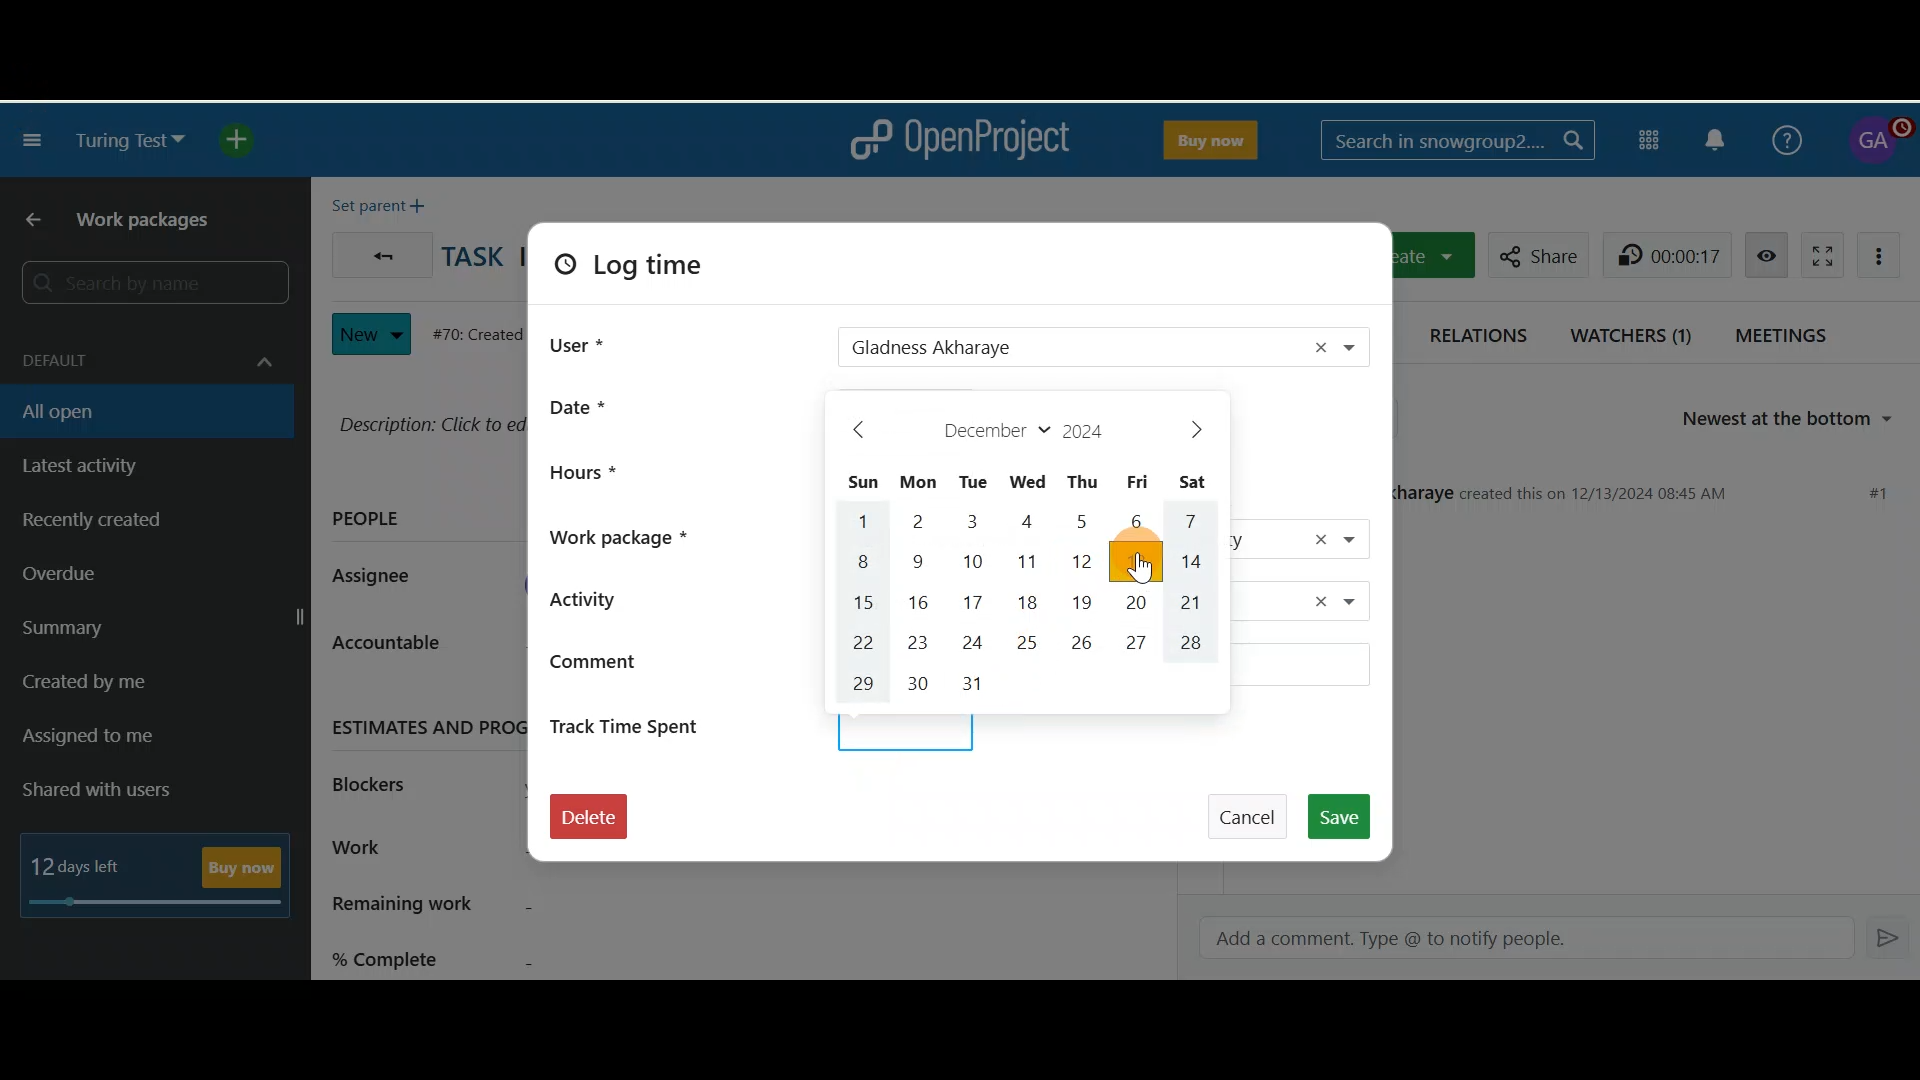 The height and width of the screenshot is (1080, 1920). What do you see at coordinates (130, 141) in the screenshot?
I see `Turing test` at bounding box center [130, 141].